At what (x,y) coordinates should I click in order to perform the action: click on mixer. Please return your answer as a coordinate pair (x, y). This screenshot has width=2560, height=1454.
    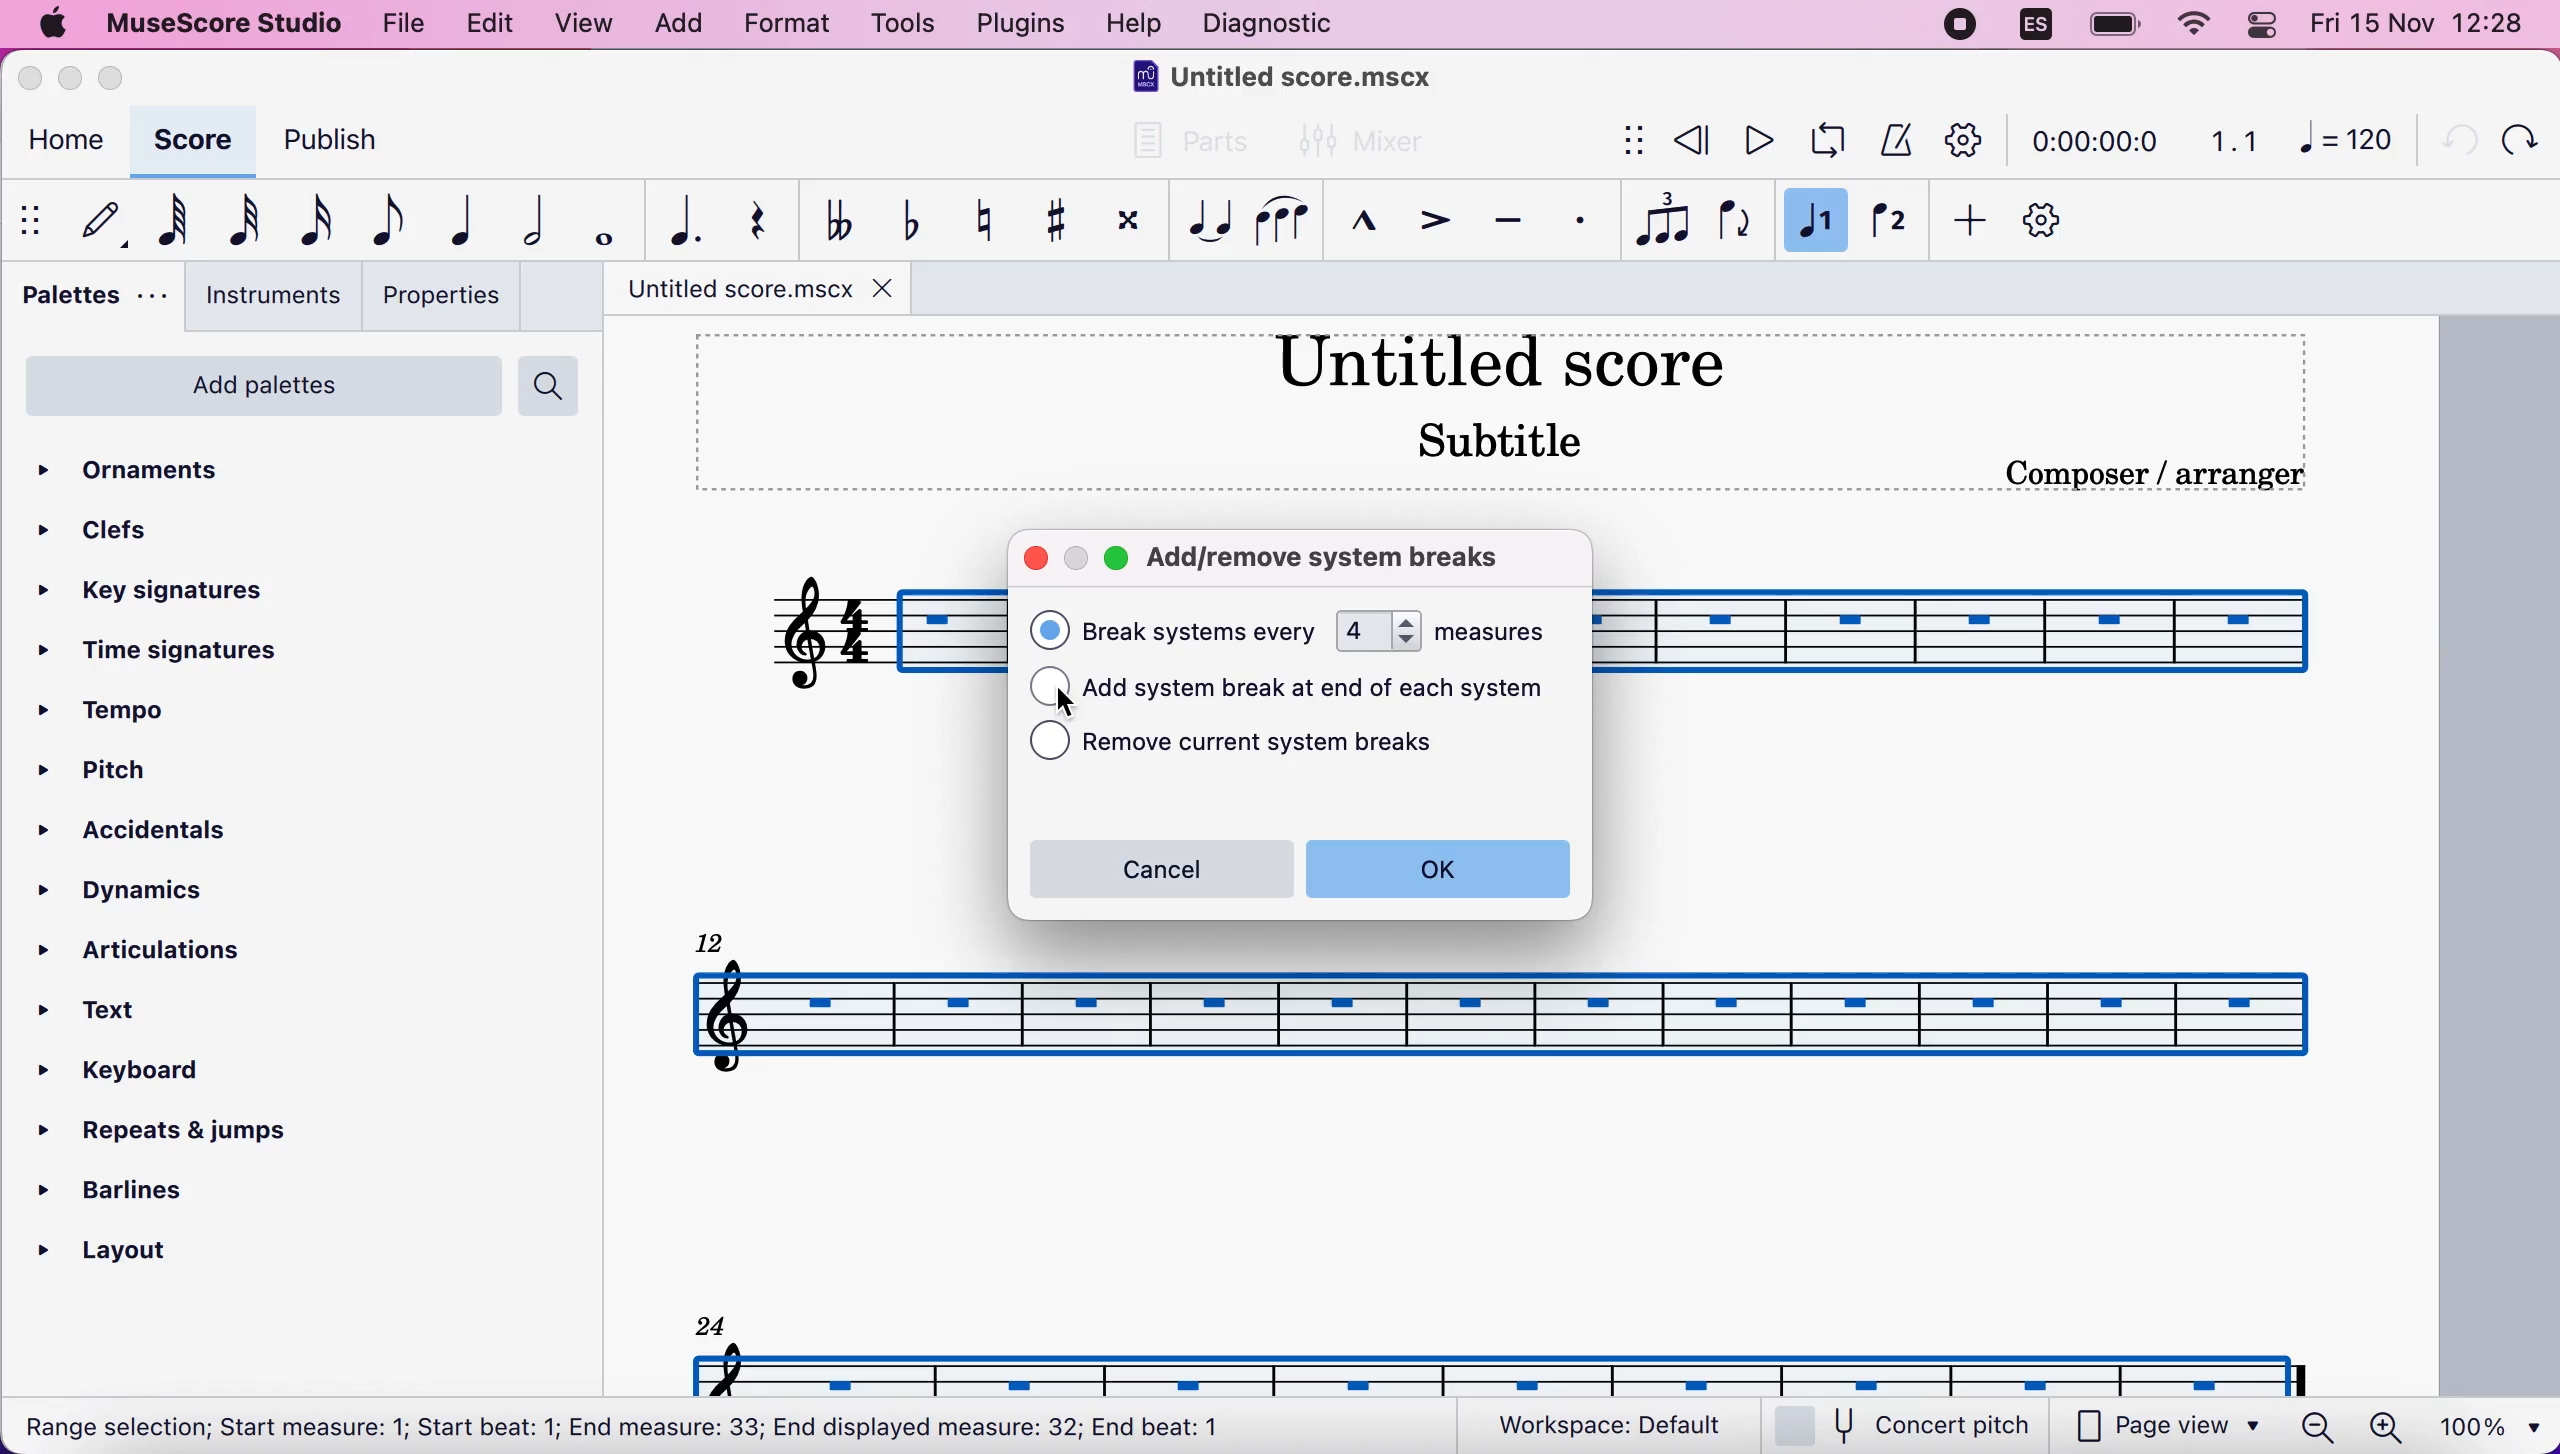
    Looking at the image, I should click on (1363, 143).